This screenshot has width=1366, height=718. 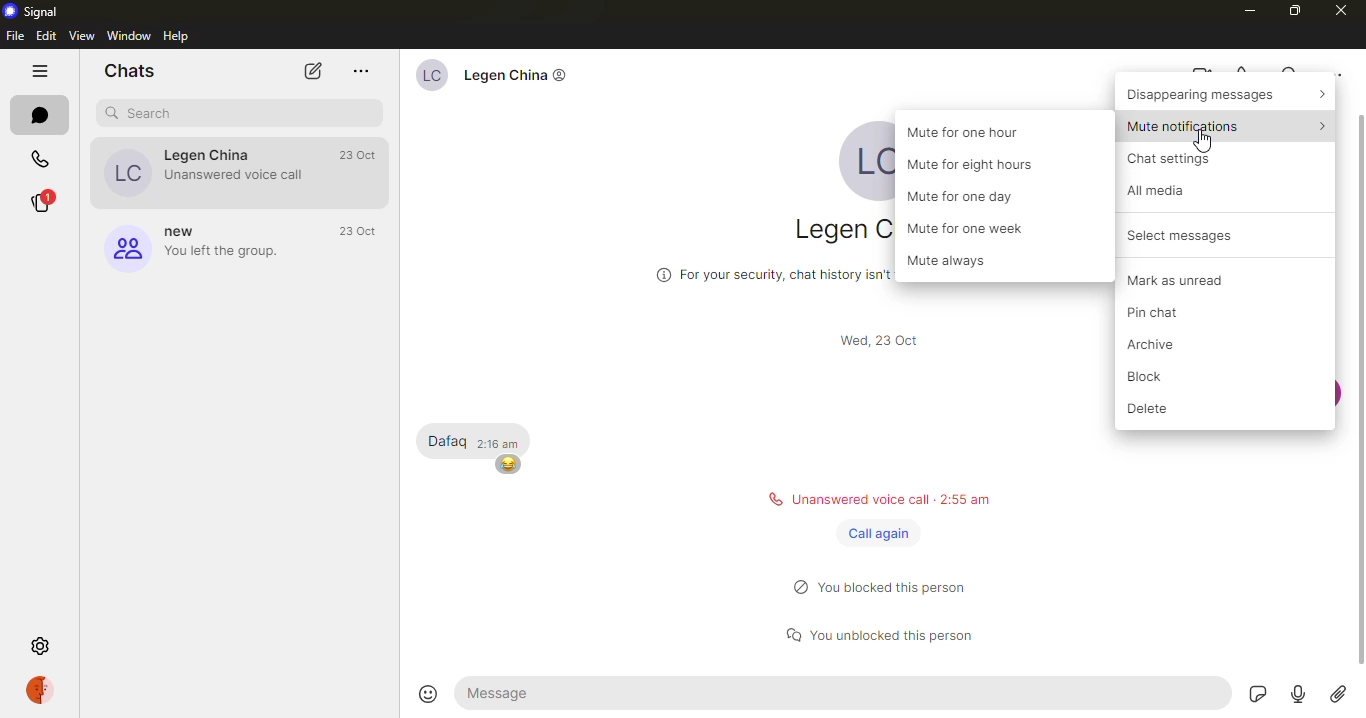 I want to click on settings, so click(x=46, y=646).